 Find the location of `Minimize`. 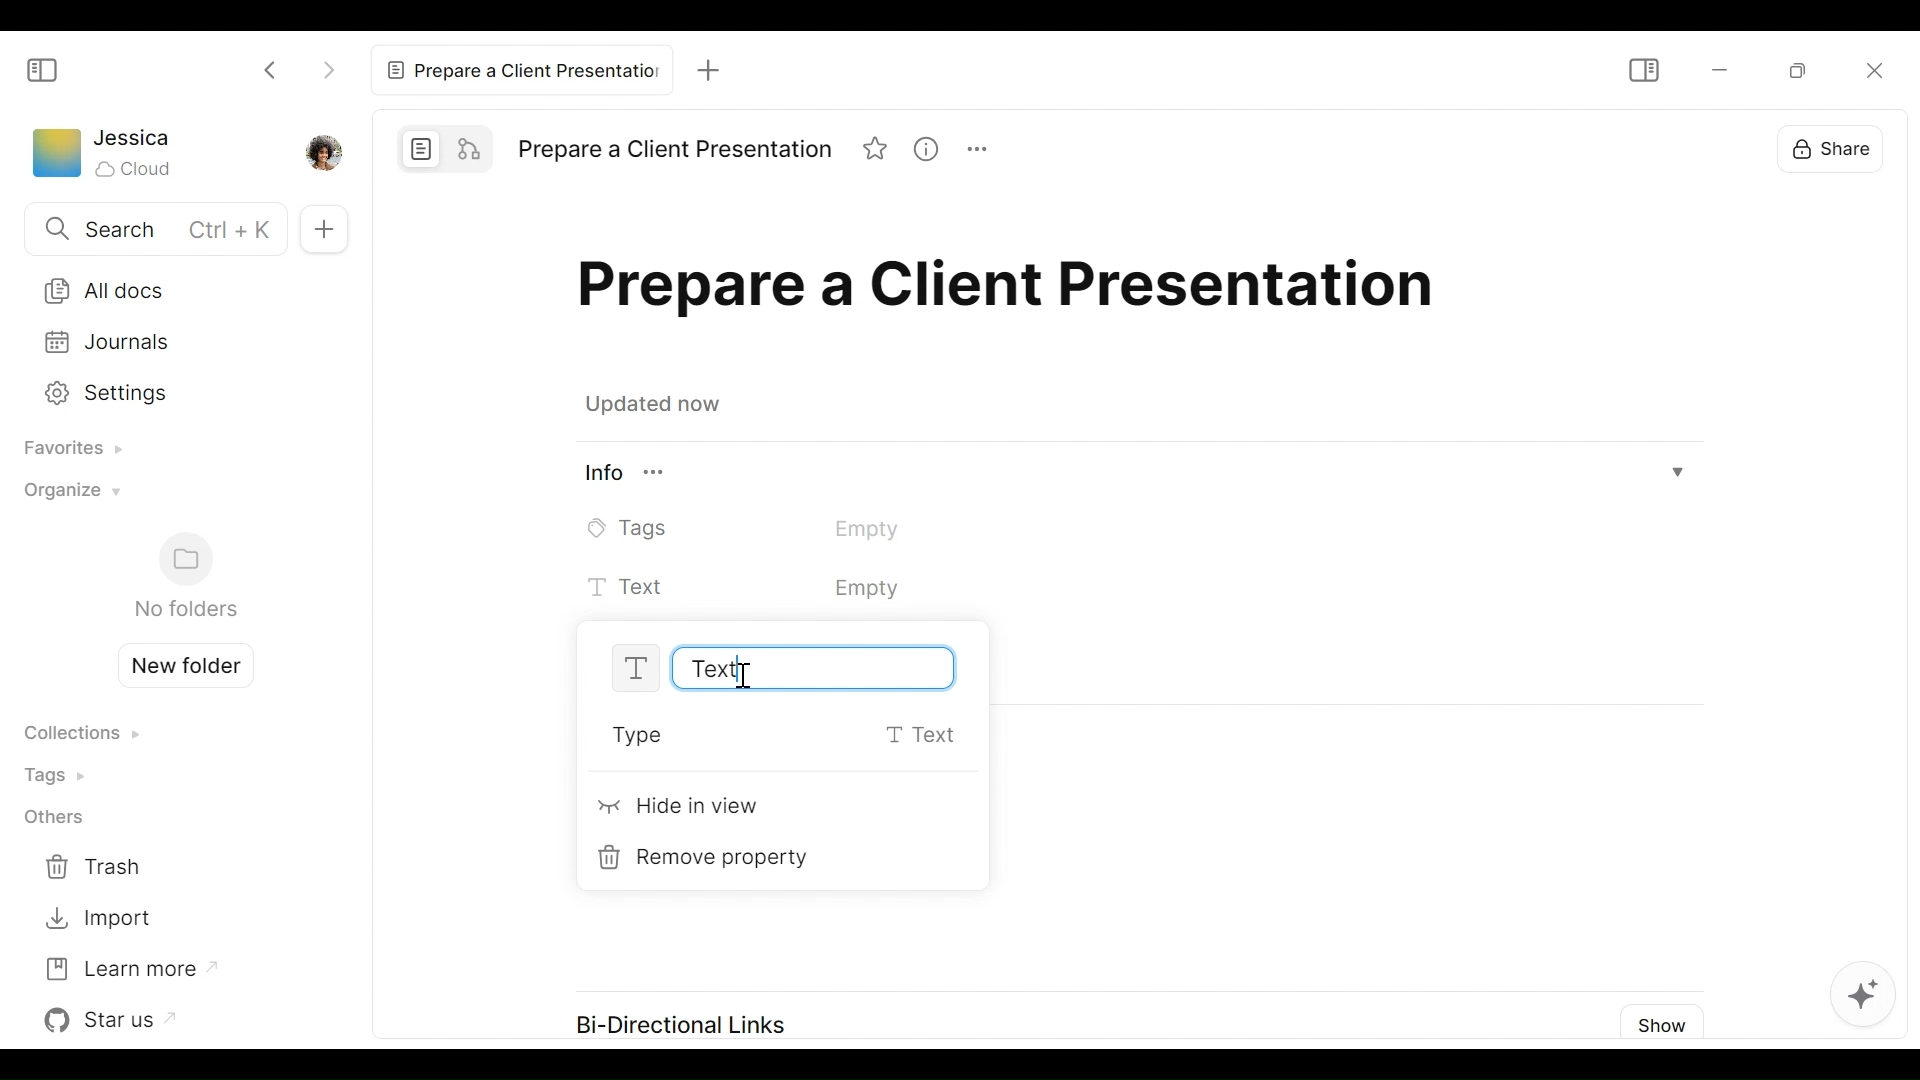

Minimize is located at coordinates (1804, 73).